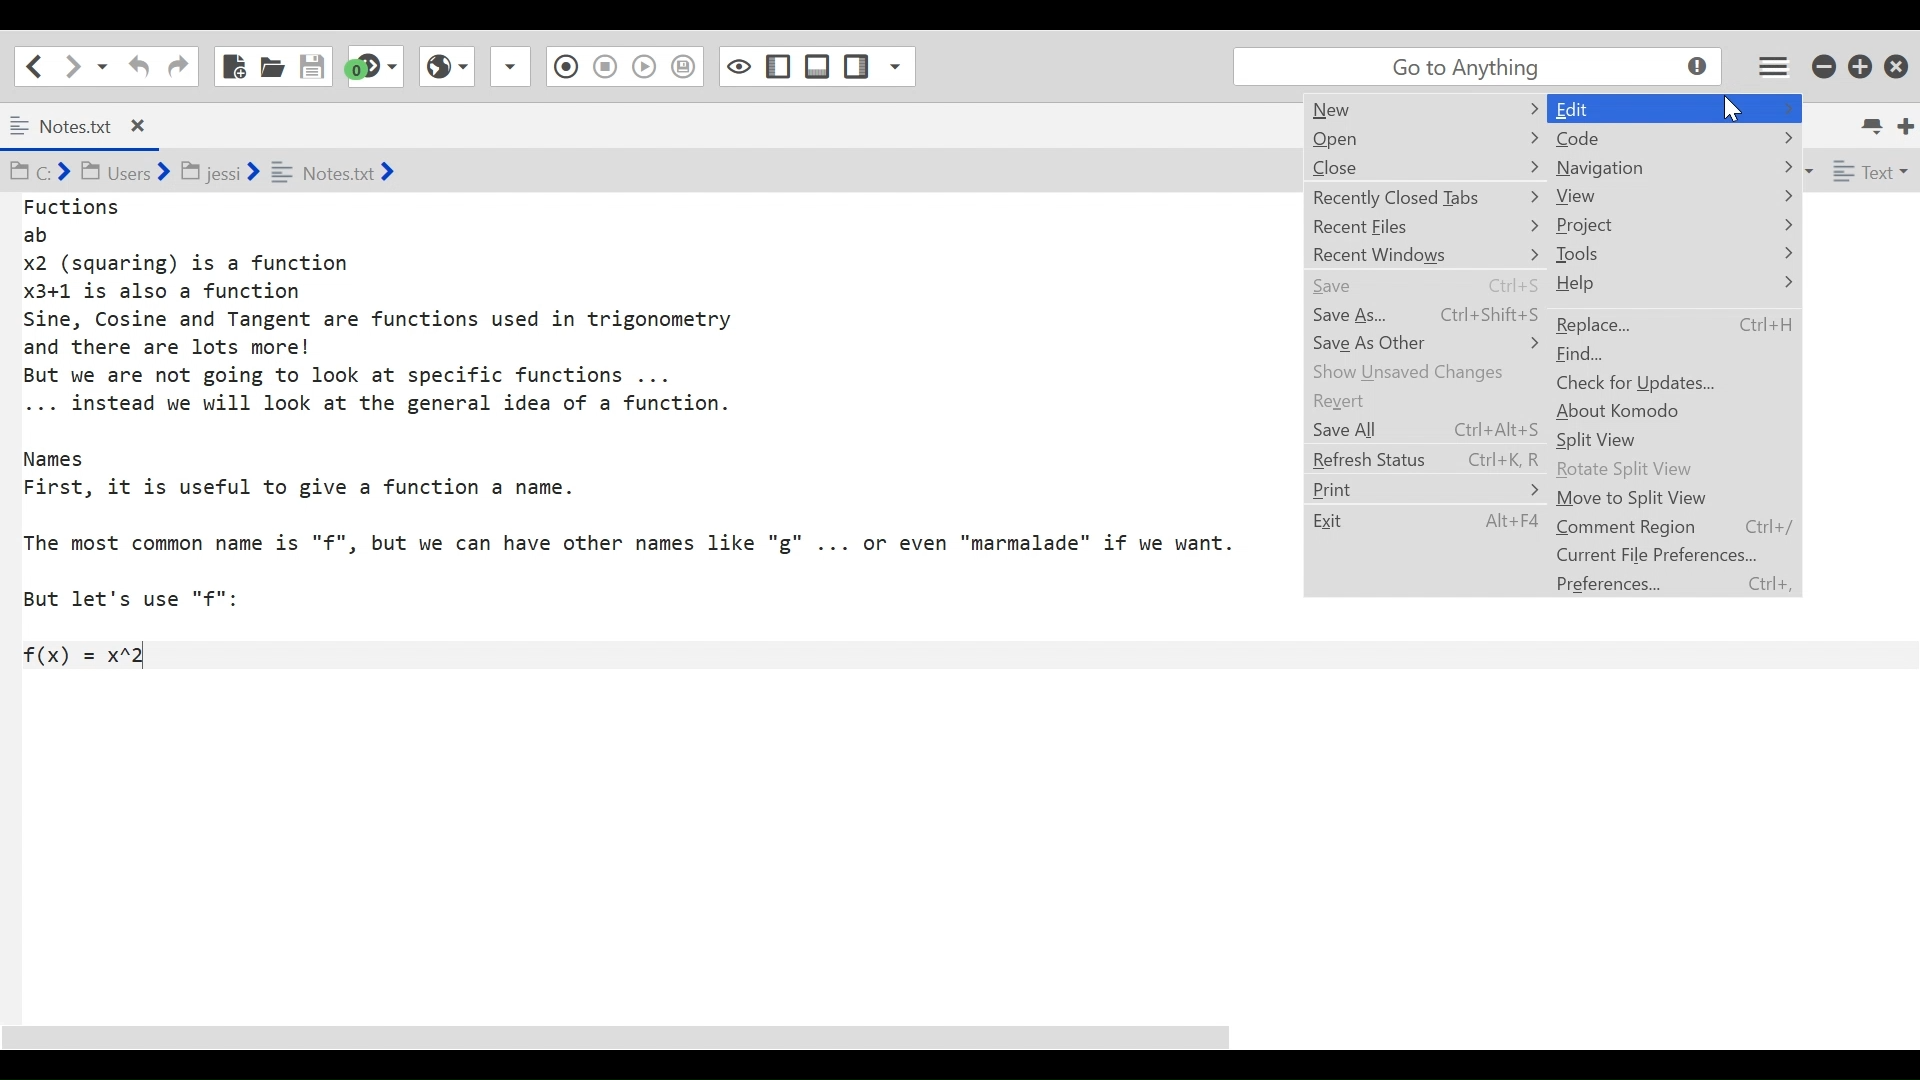 The height and width of the screenshot is (1080, 1920). I want to click on Comment Region Ctrl+/, so click(1684, 526).